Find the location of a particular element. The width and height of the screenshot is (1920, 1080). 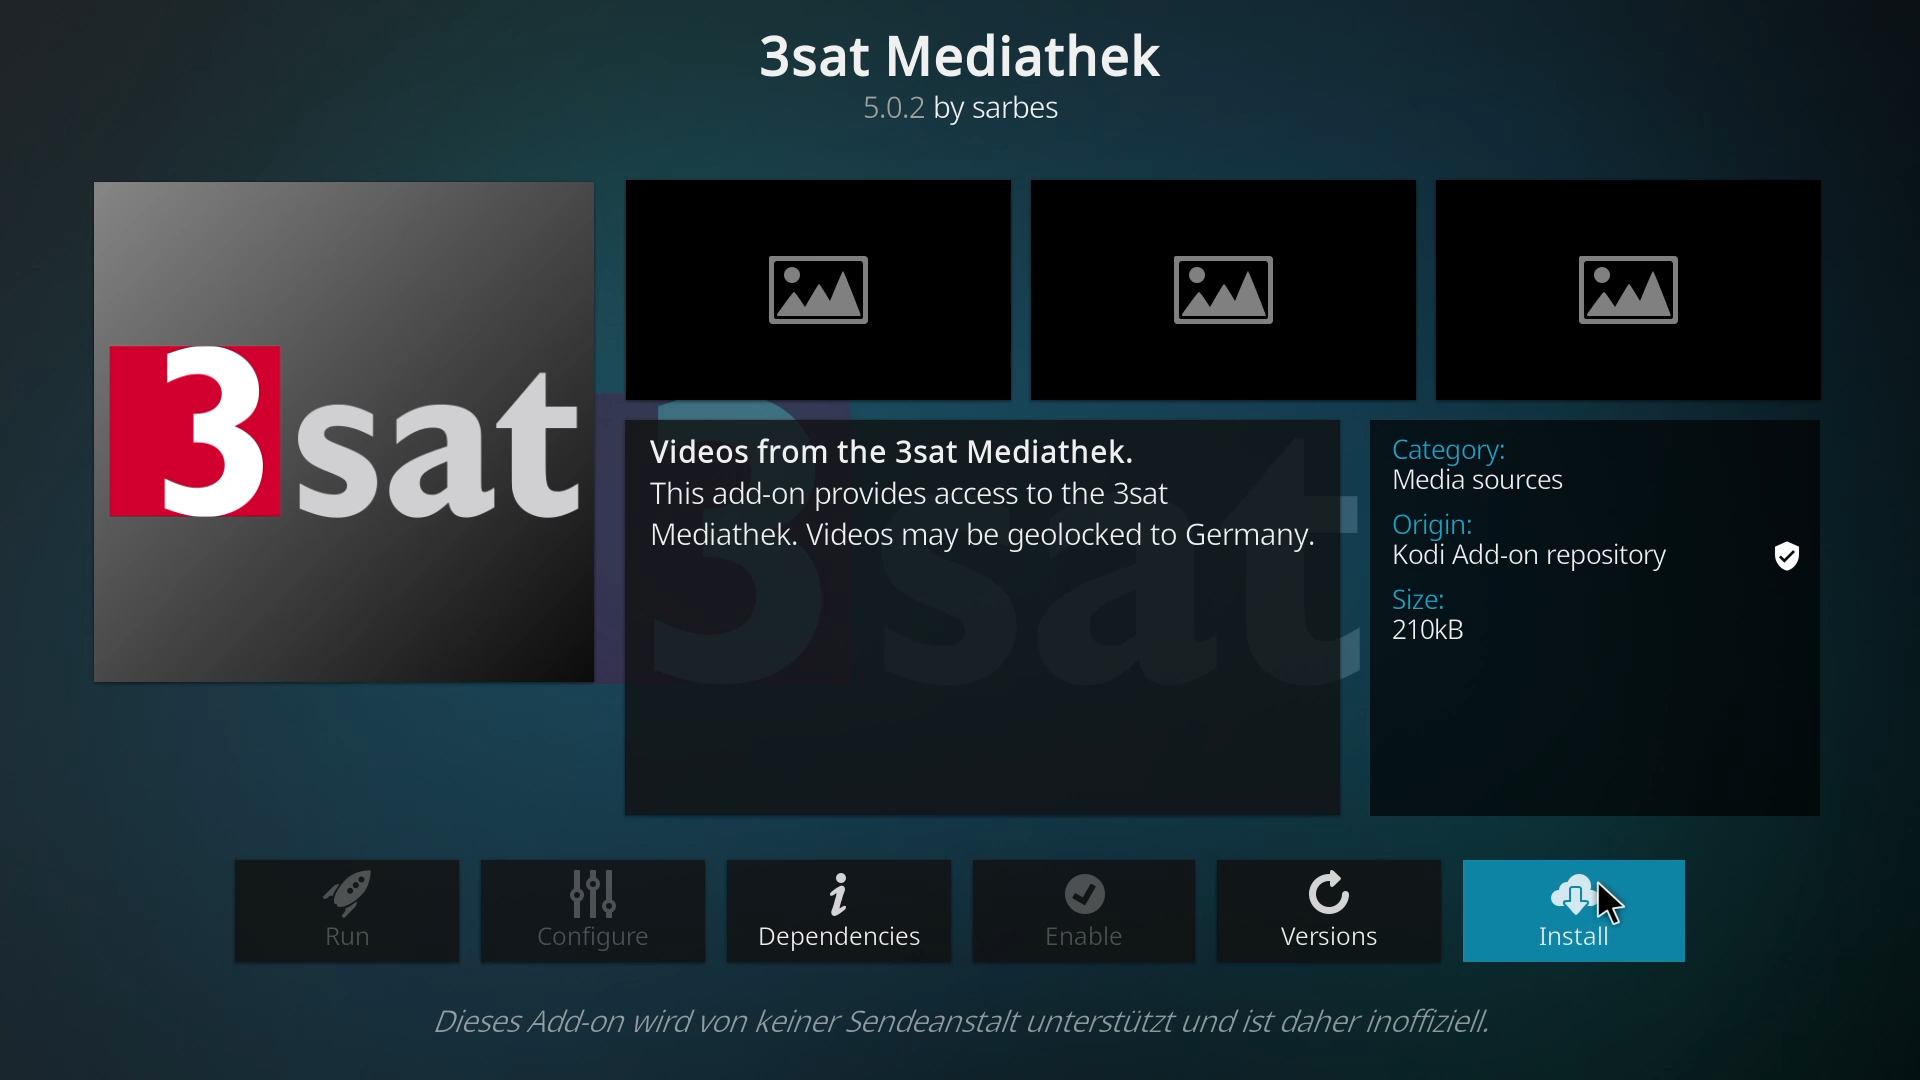

info is located at coordinates (966, 1020).